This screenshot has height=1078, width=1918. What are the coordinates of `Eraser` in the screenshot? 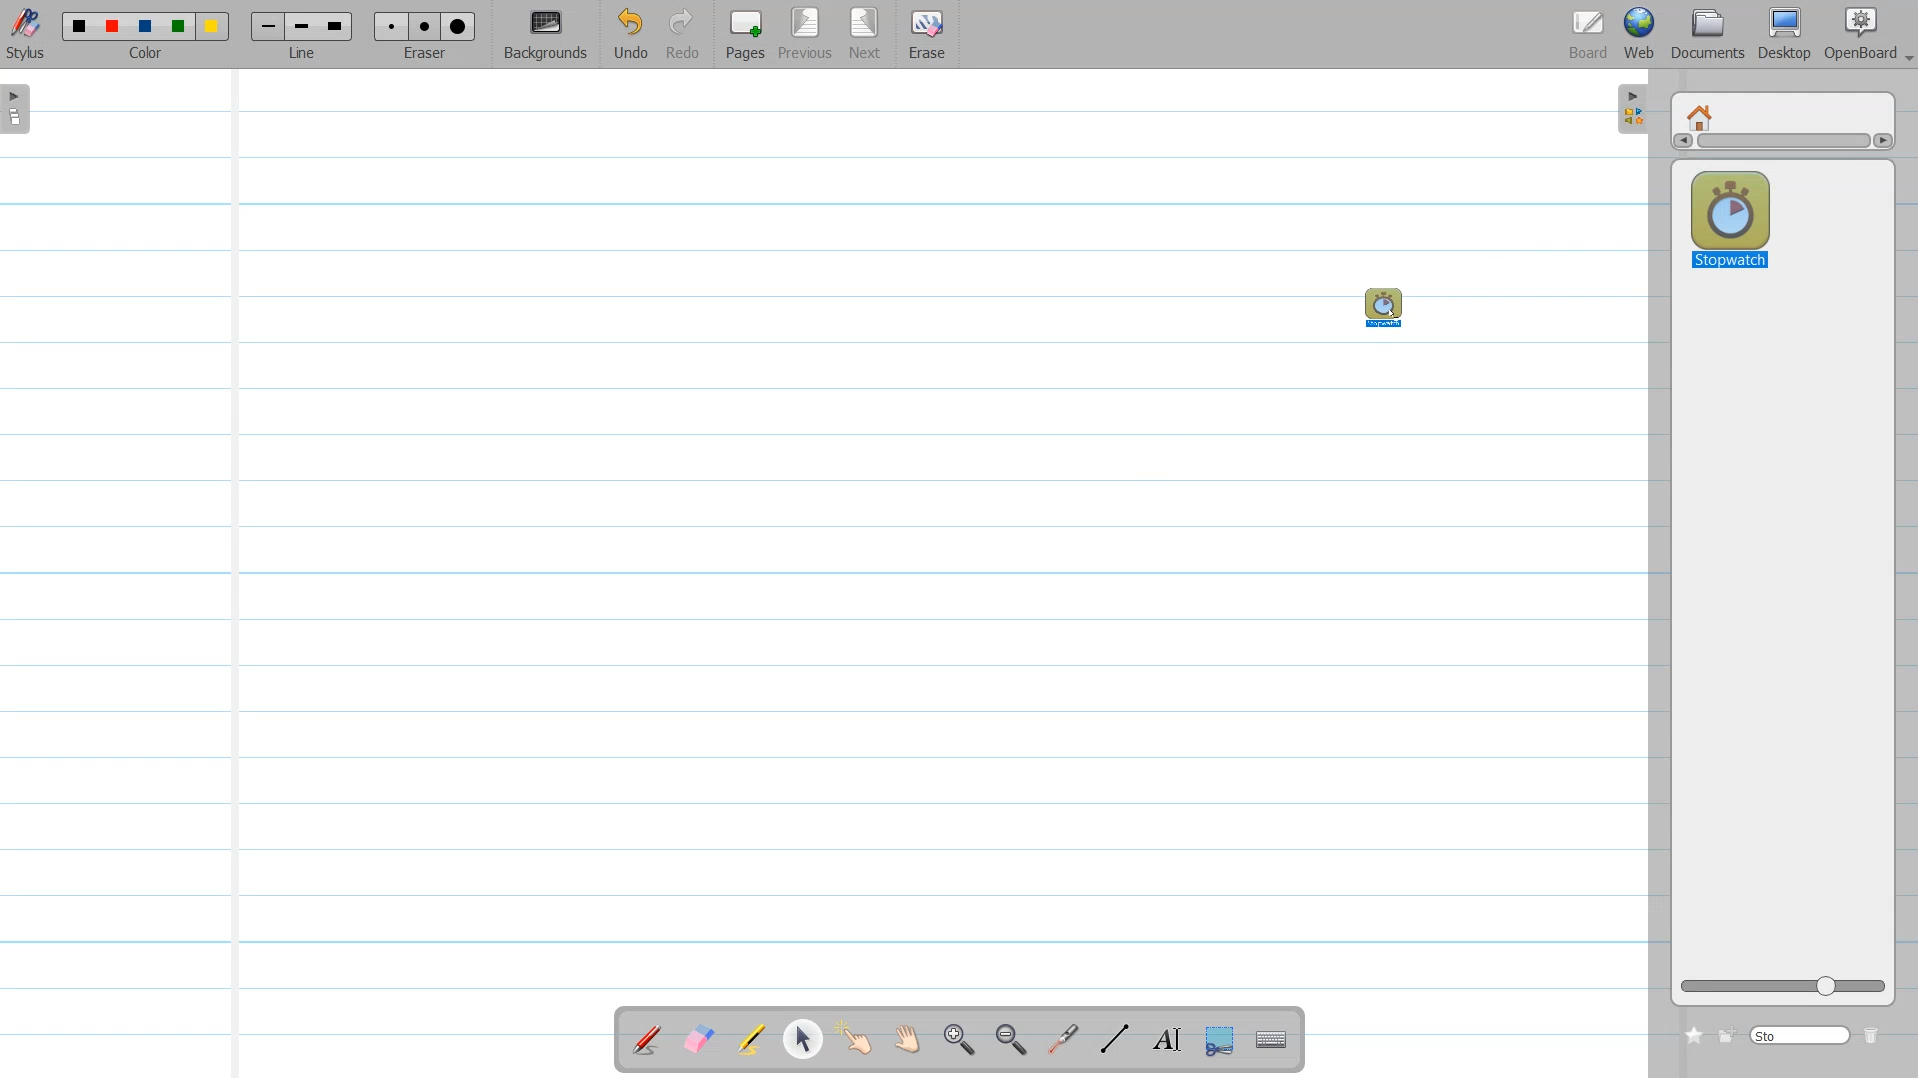 It's located at (426, 35).